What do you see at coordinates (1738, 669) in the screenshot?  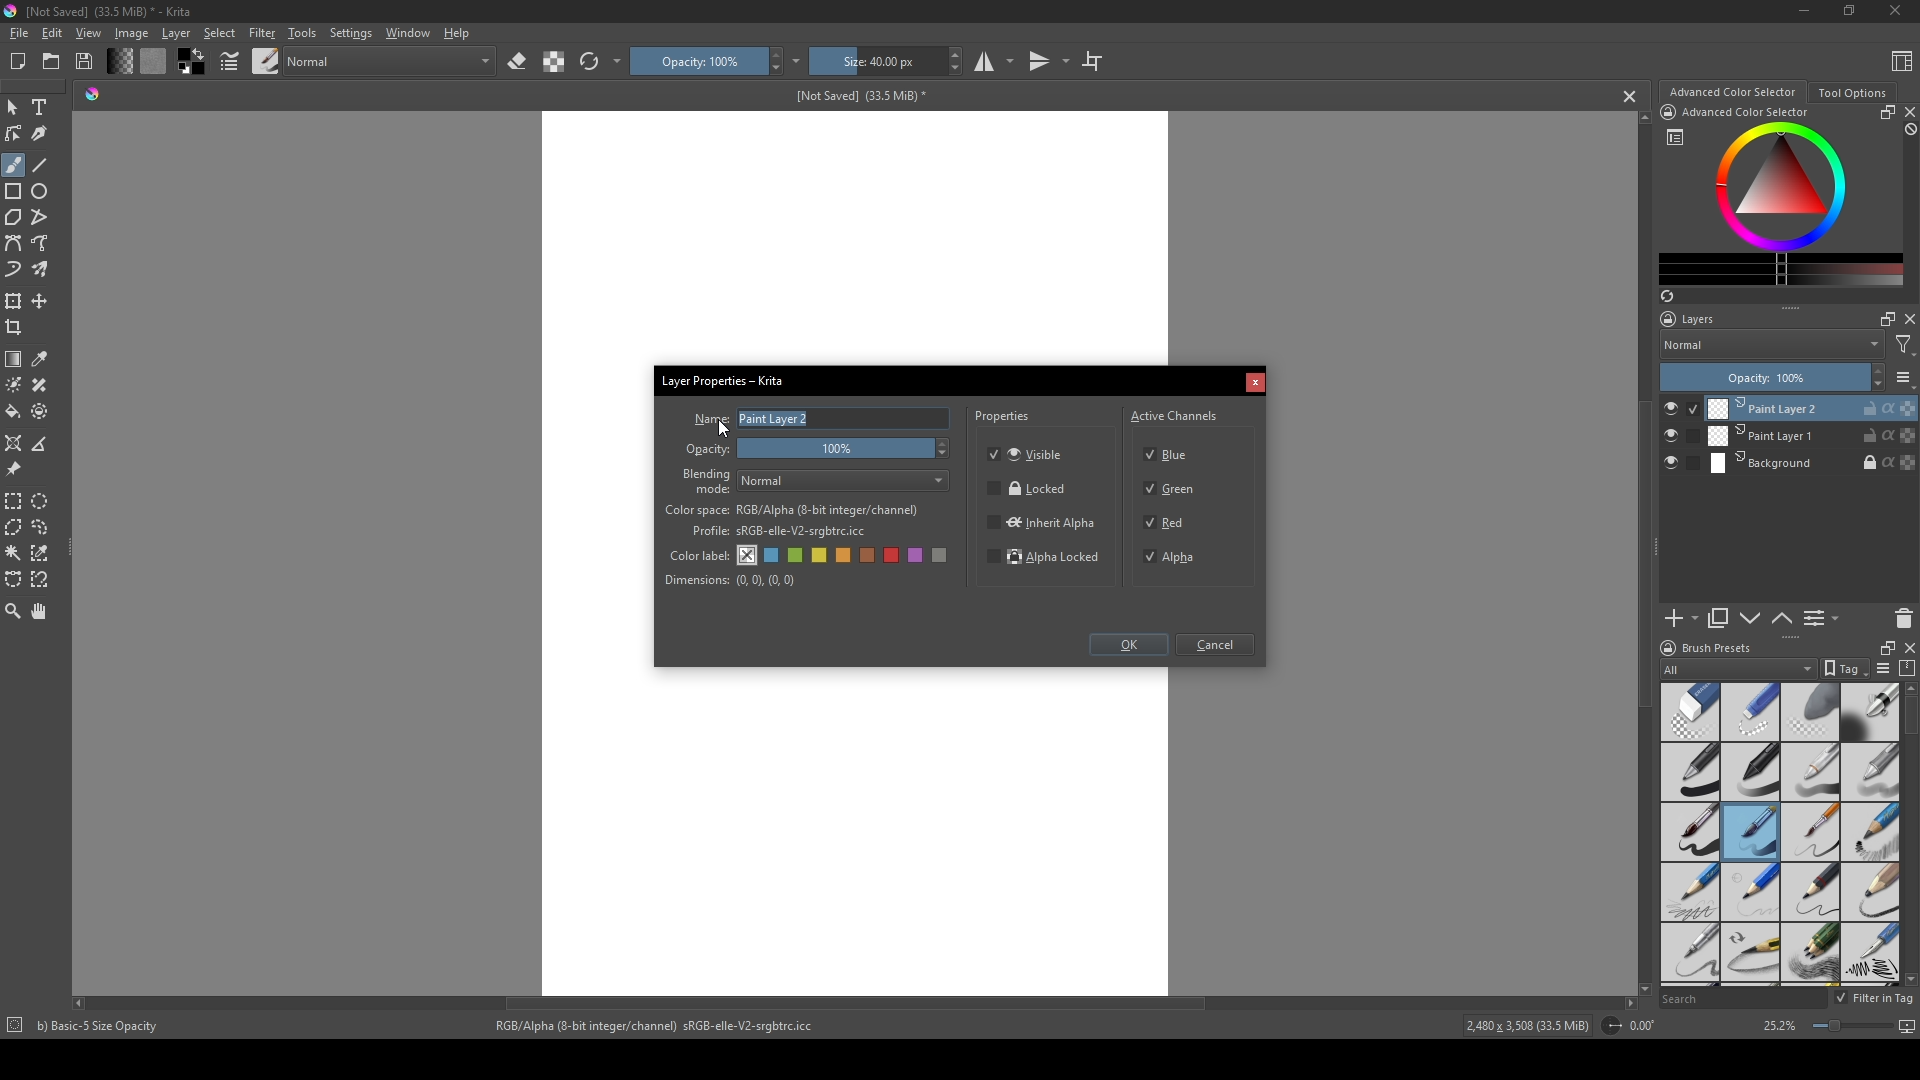 I see `All` at bounding box center [1738, 669].